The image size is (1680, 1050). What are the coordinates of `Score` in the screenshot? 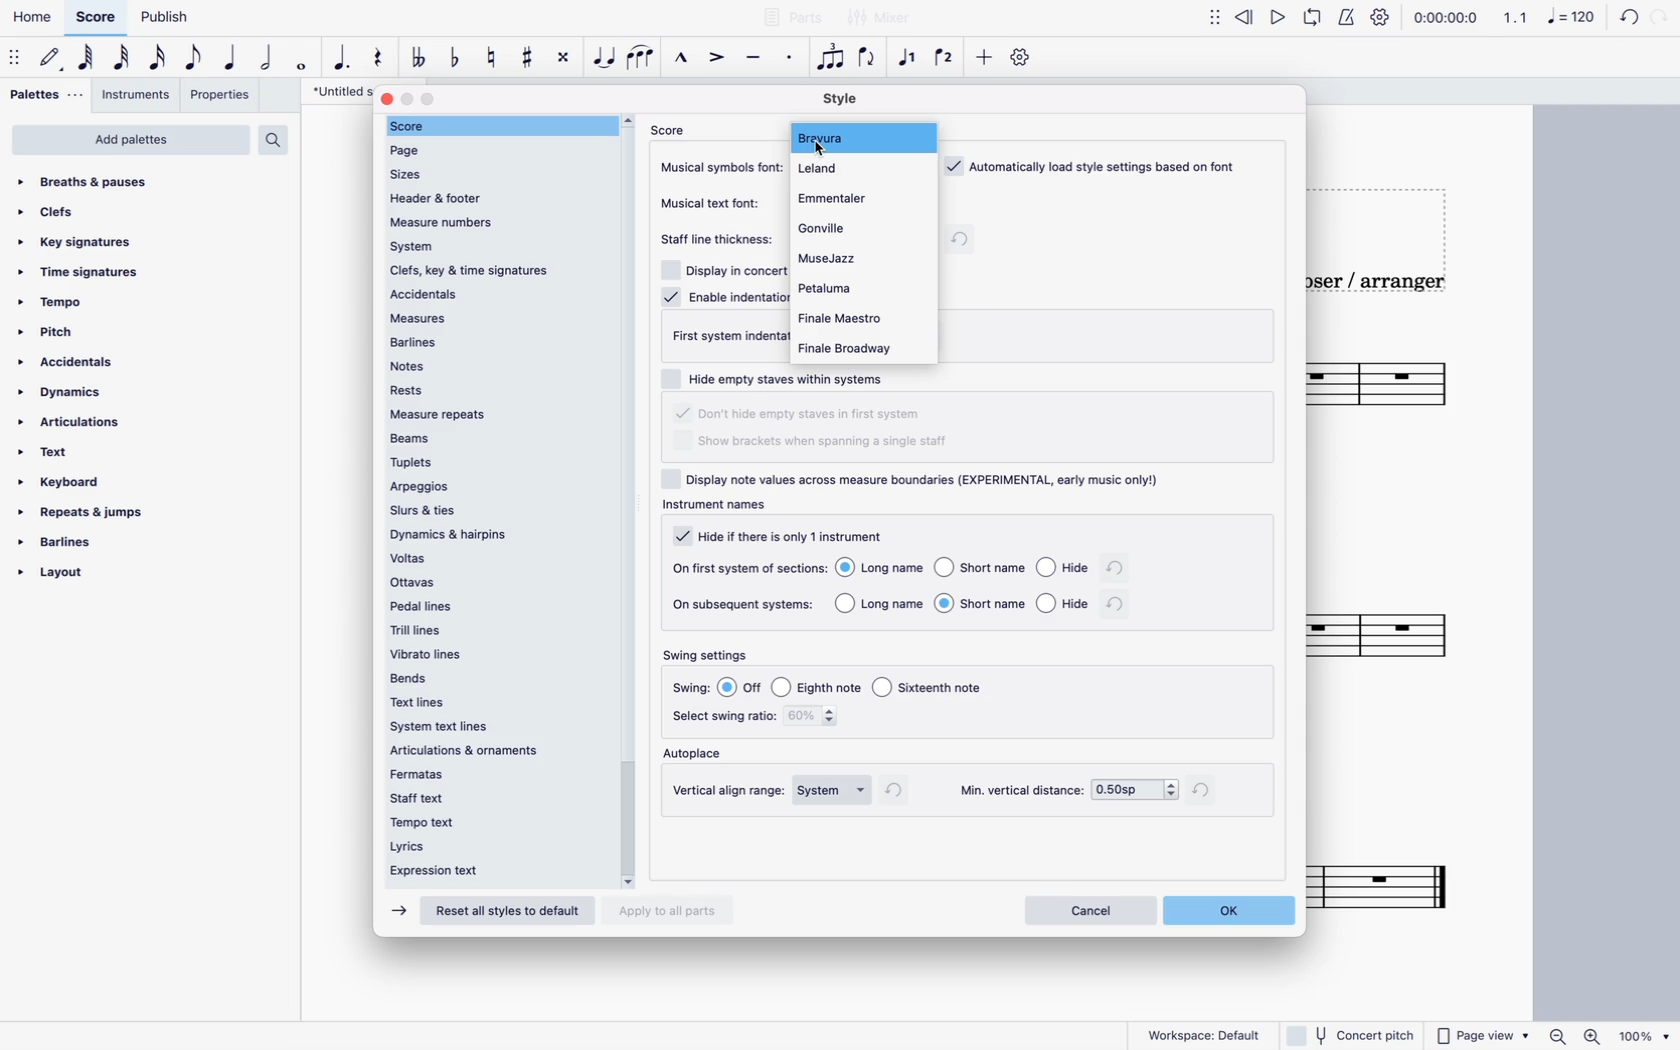 It's located at (95, 14).